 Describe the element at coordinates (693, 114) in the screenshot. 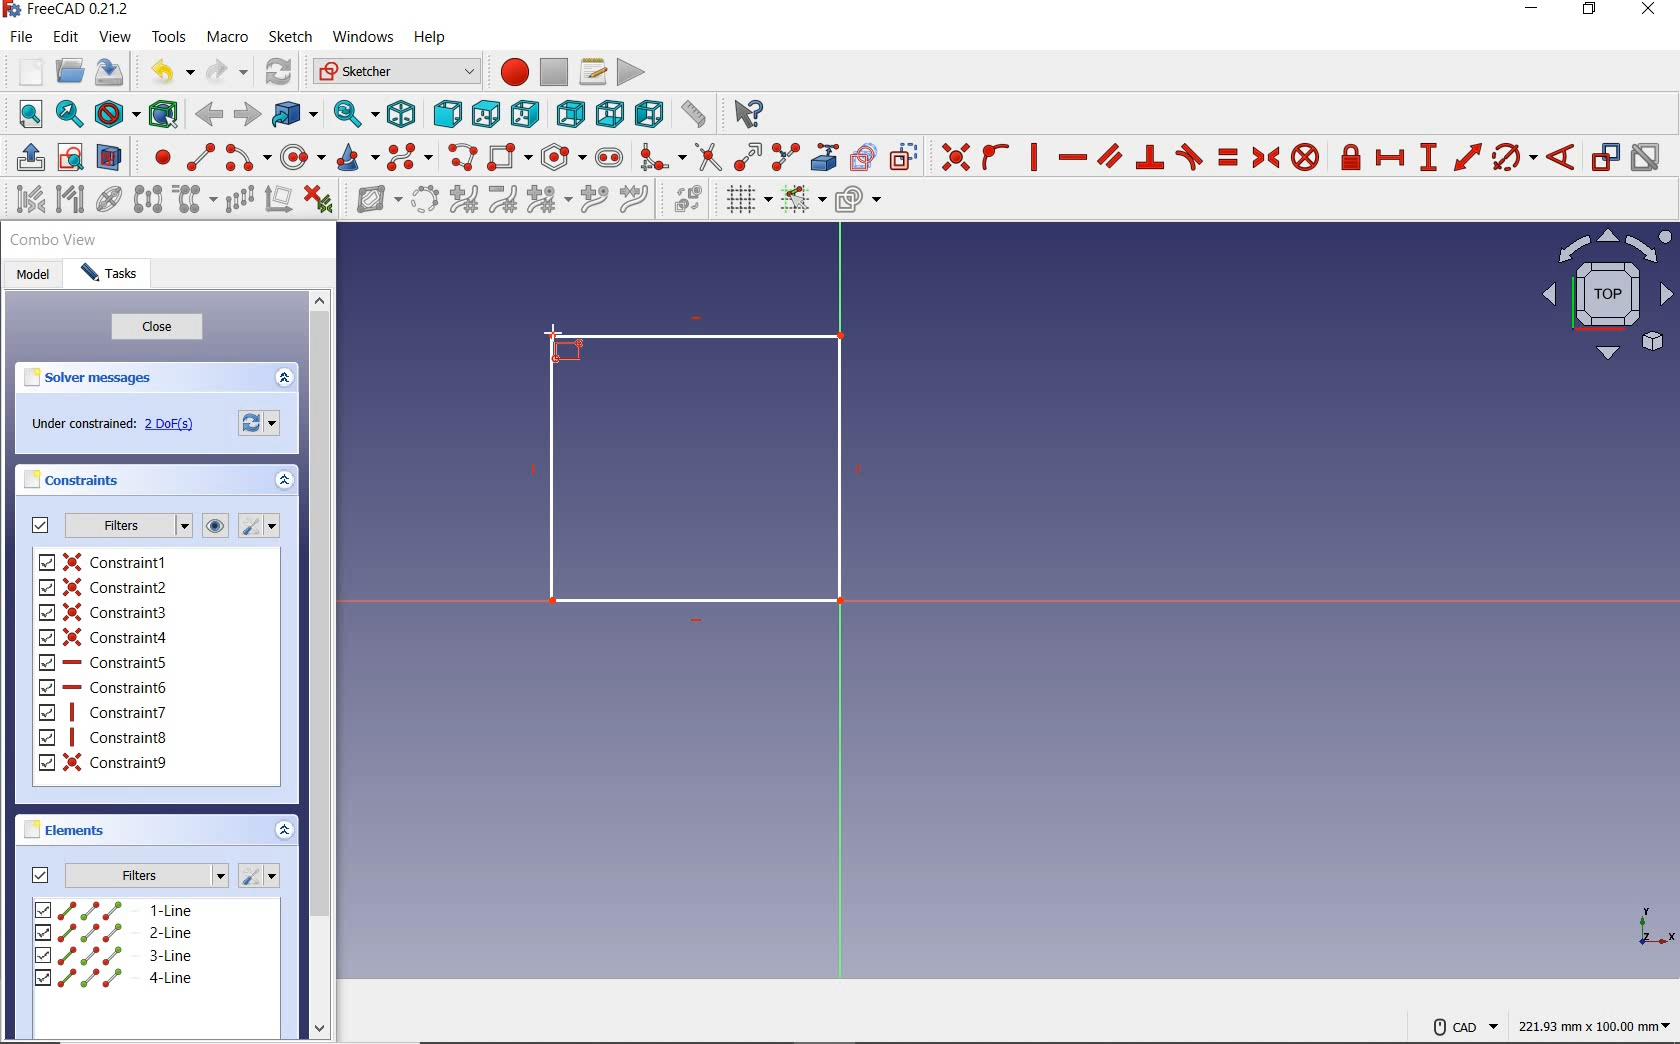

I see `measure distance` at that location.